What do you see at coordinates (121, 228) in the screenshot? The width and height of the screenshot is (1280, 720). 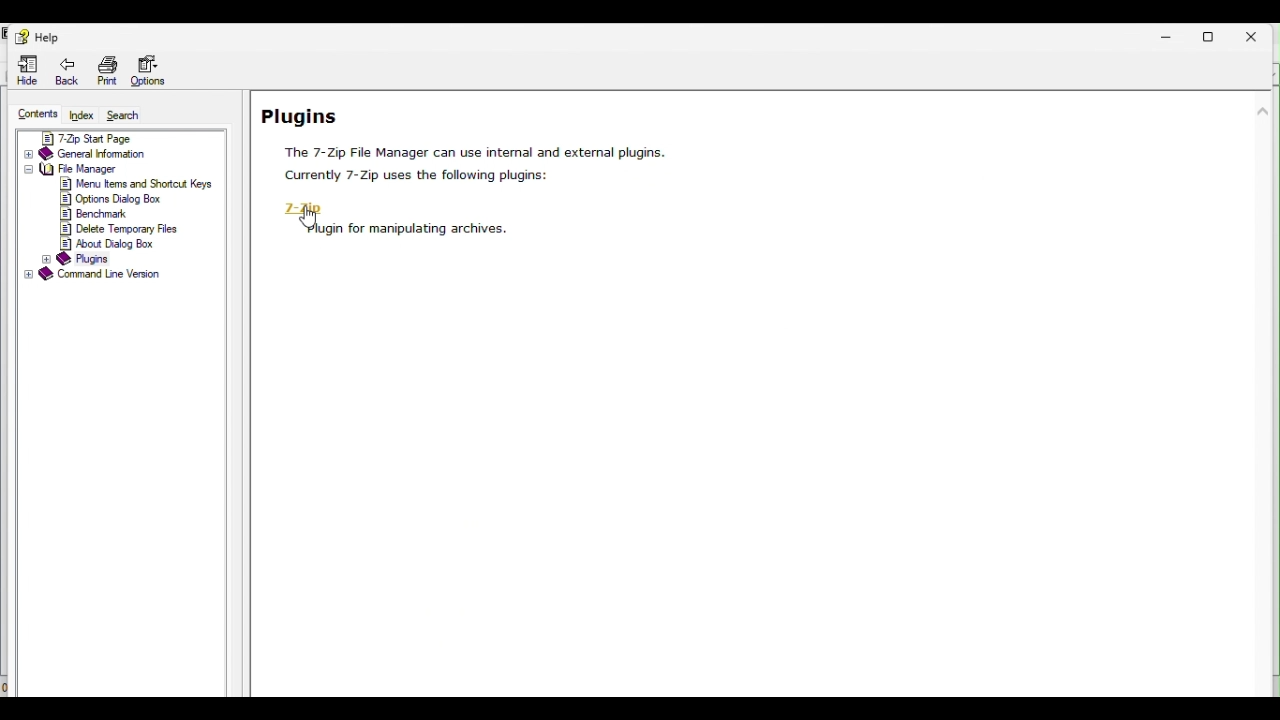 I see `delete` at bounding box center [121, 228].